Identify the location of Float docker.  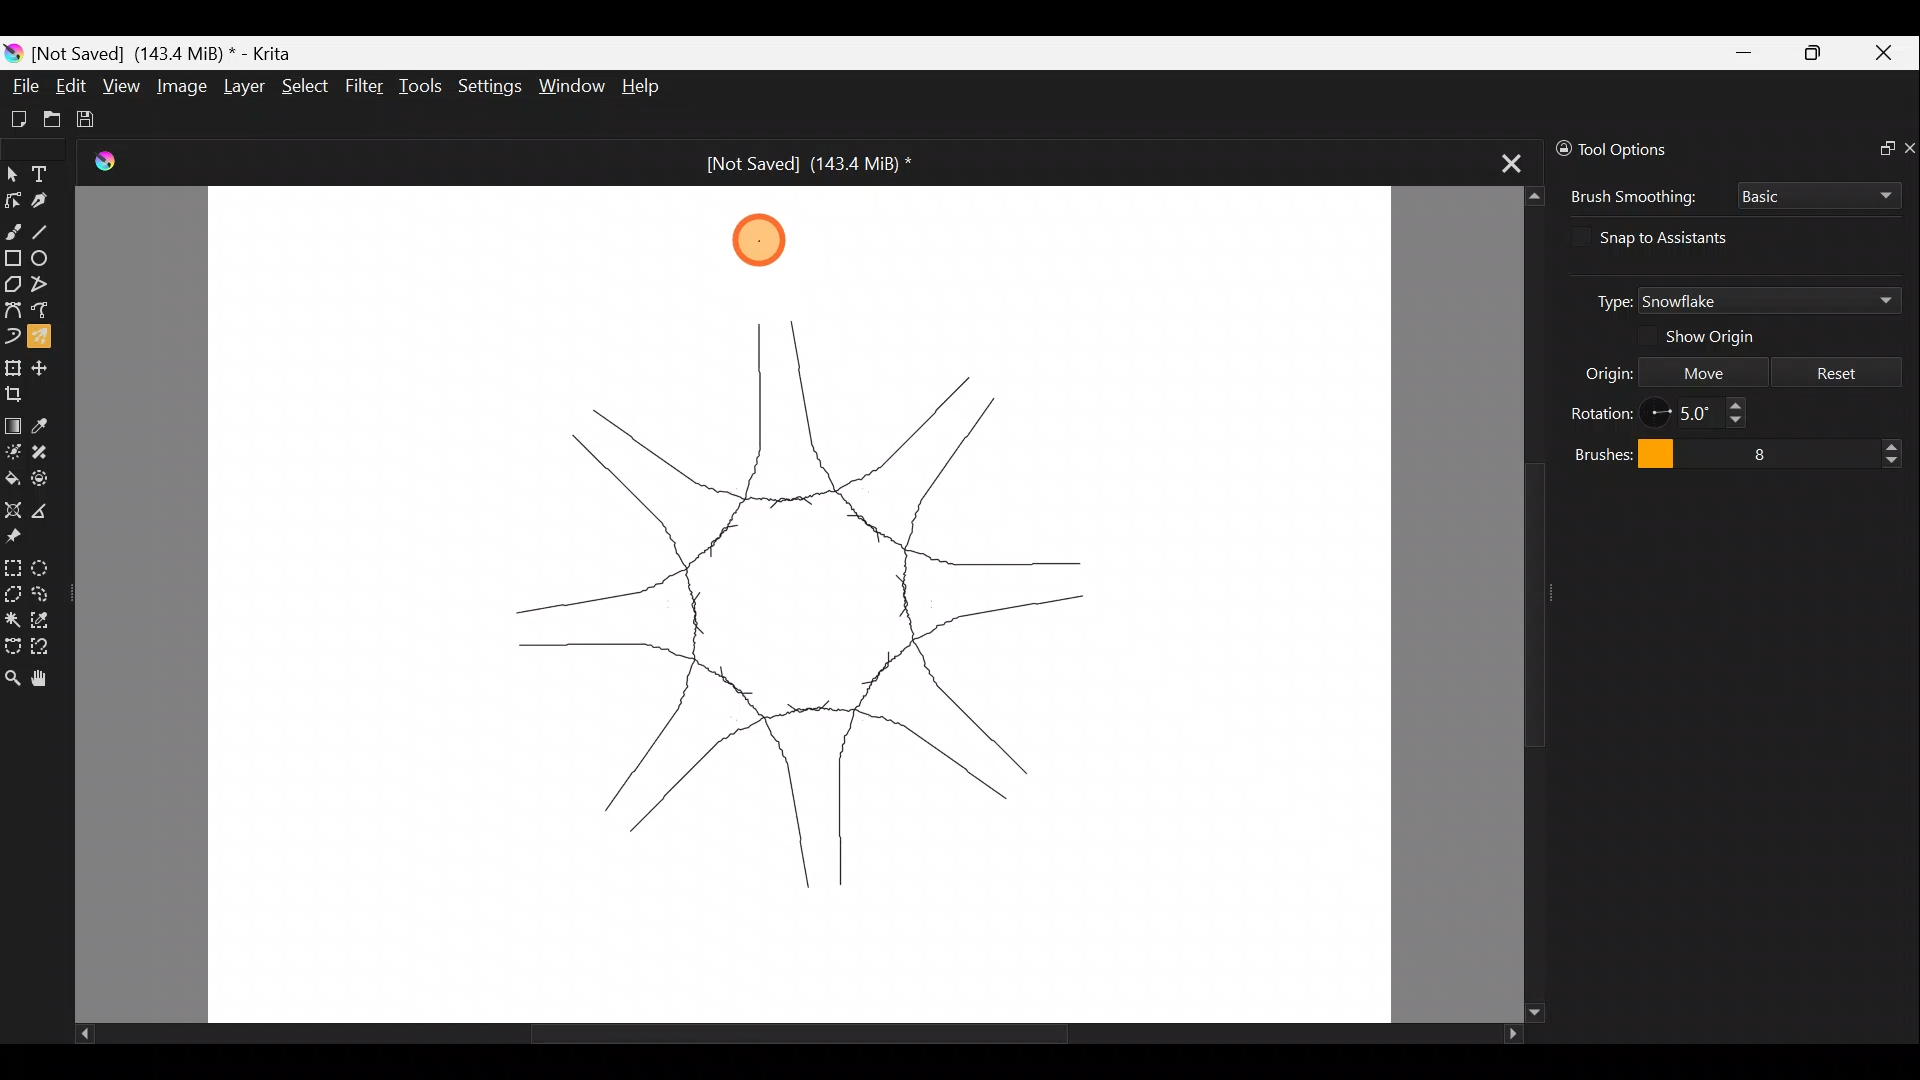
(1878, 145).